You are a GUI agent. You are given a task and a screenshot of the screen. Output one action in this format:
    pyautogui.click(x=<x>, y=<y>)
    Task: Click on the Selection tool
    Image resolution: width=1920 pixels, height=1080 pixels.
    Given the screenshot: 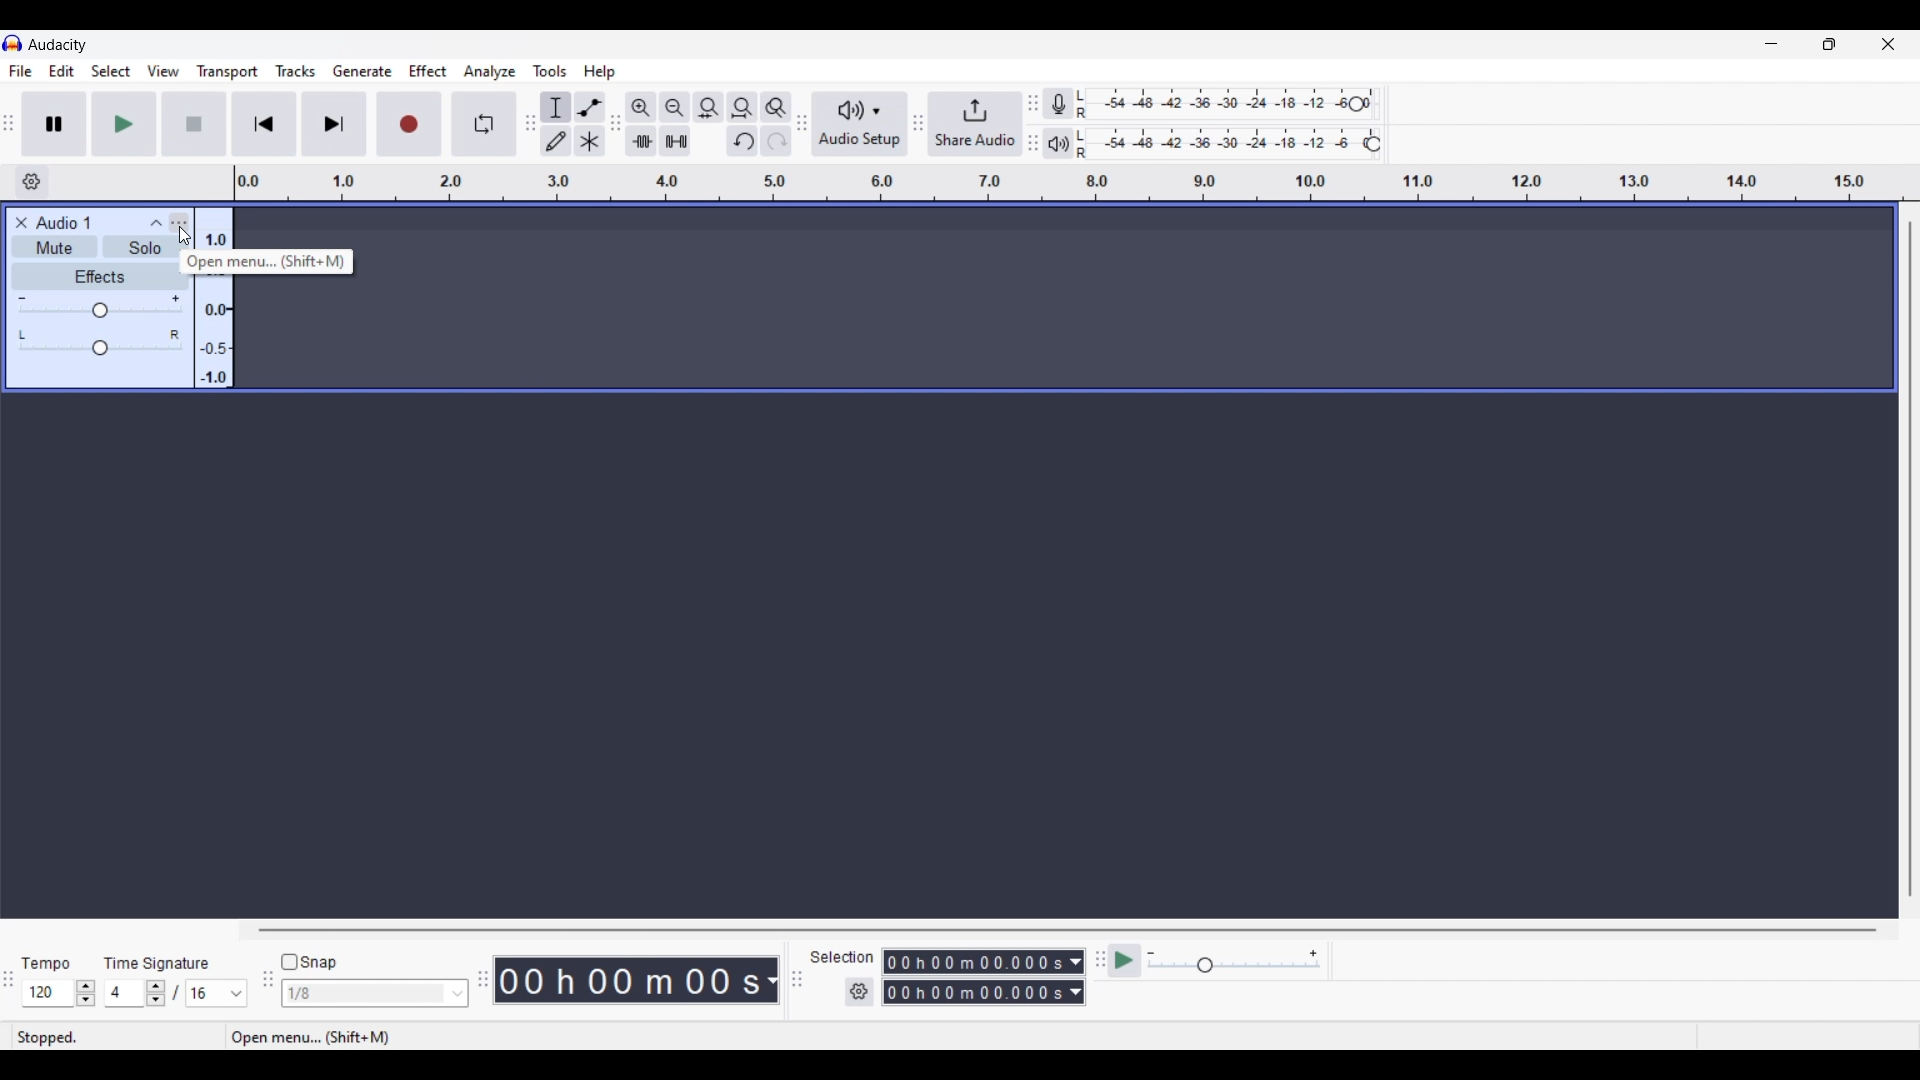 What is the action you would take?
    pyautogui.click(x=556, y=107)
    